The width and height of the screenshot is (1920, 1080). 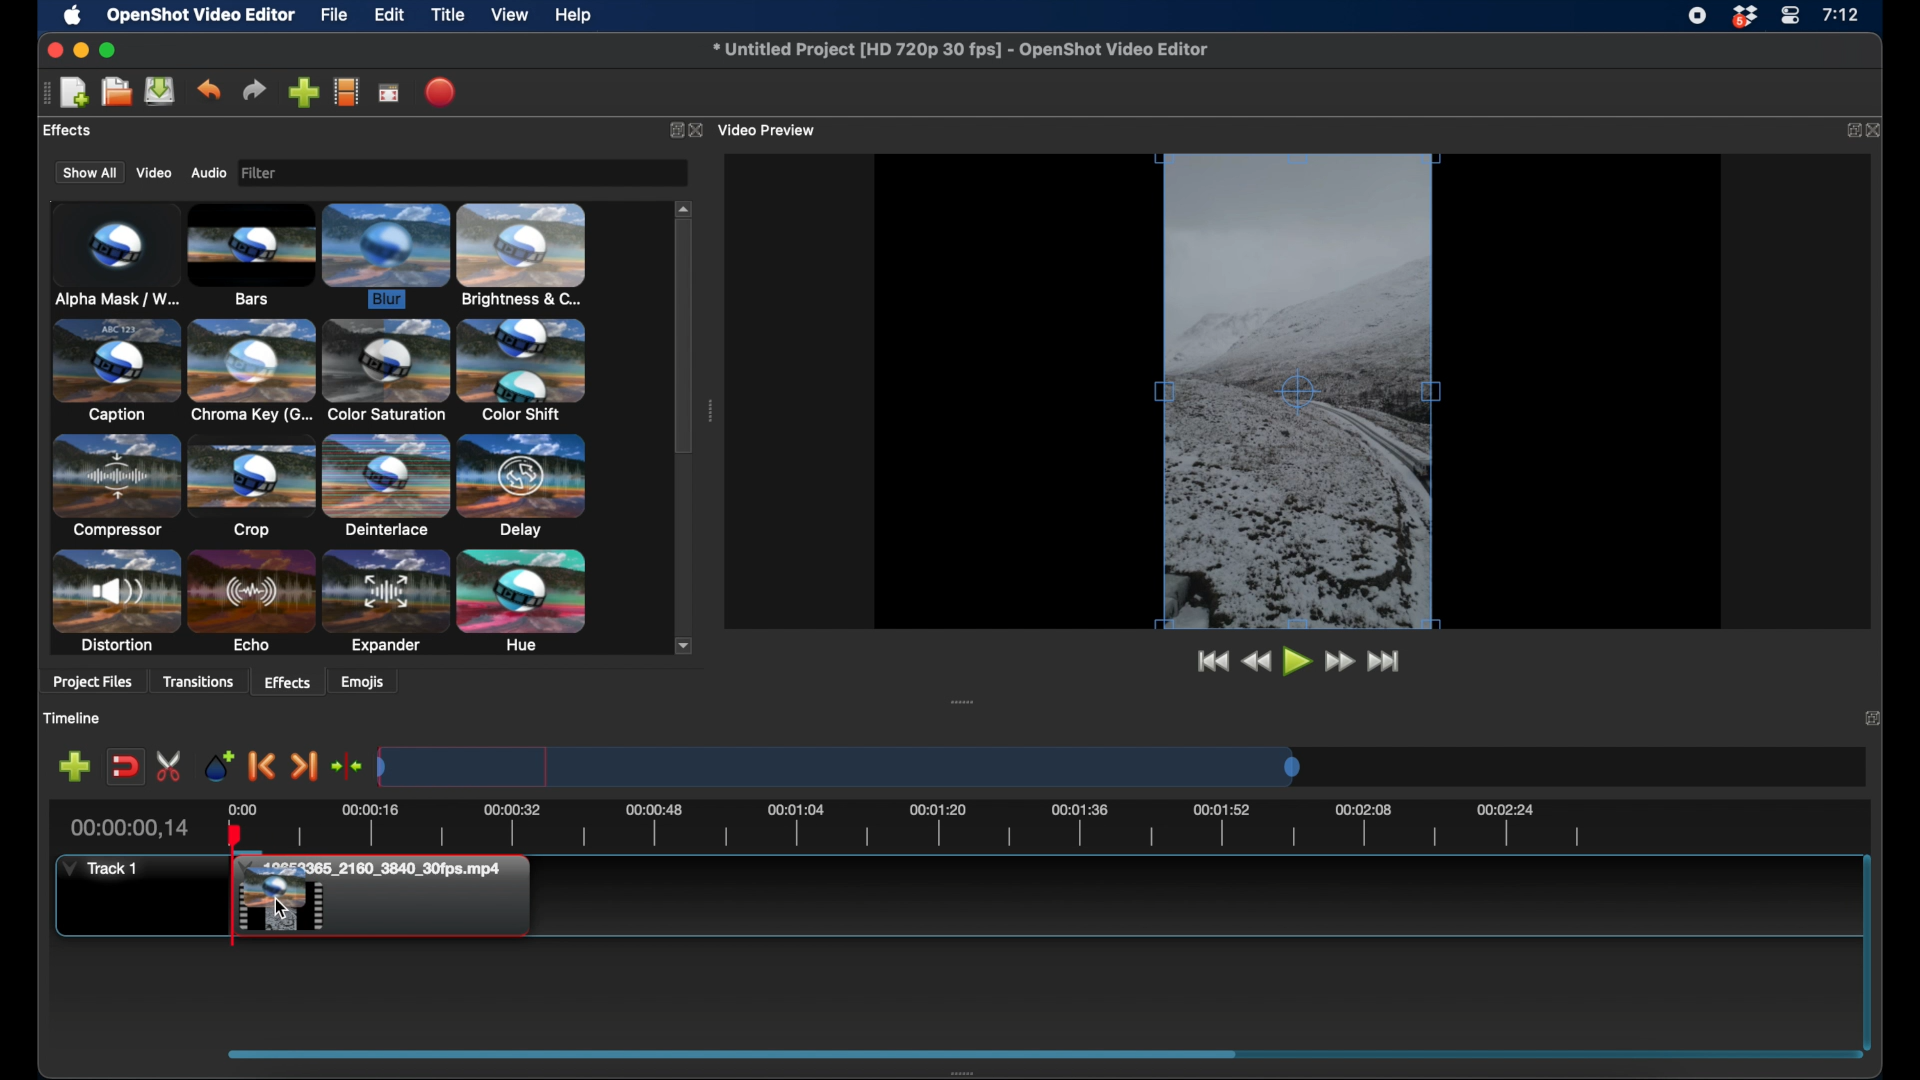 I want to click on previous marker, so click(x=263, y=766).